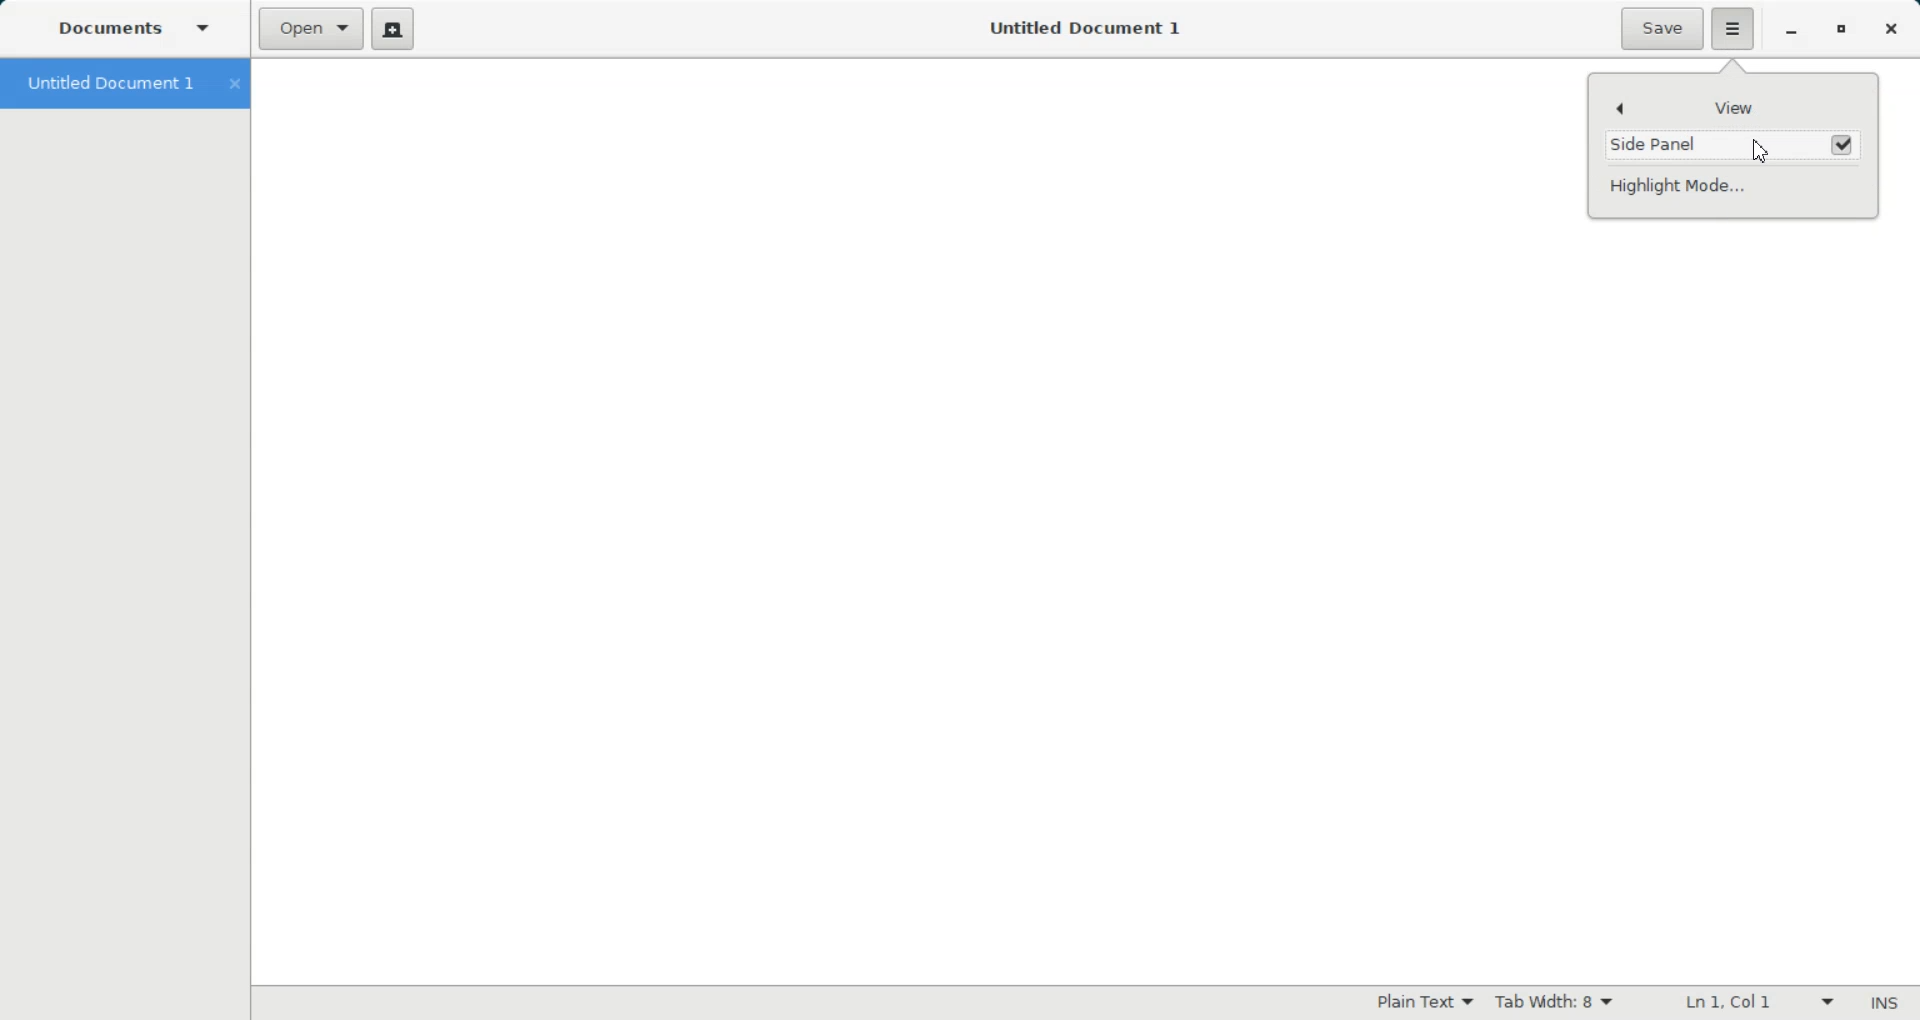 The image size is (1920, 1020). Describe the element at coordinates (311, 29) in the screenshot. I see `Open a file` at that location.